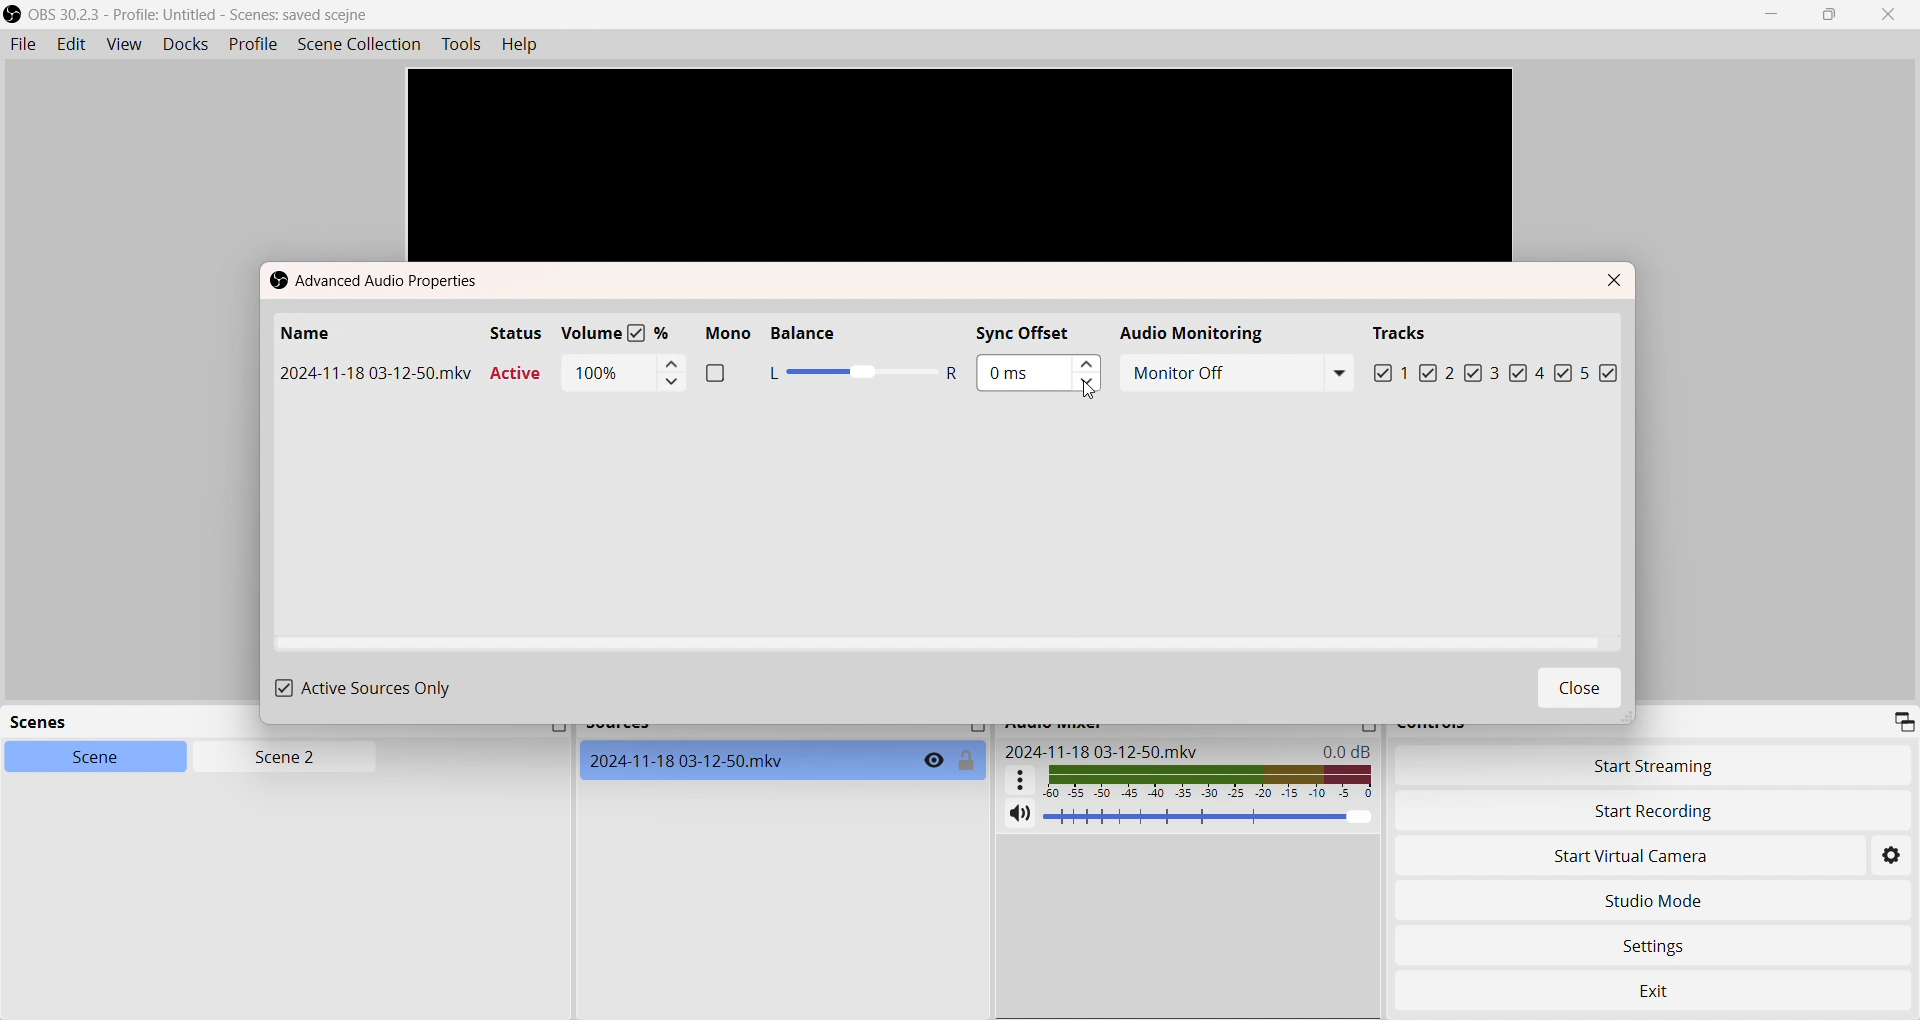 Image resolution: width=1920 pixels, height=1020 pixels. What do you see at coordinates (276, 758) in the screenshot?
I see `Scene 2` at bounding box center [276, 758].